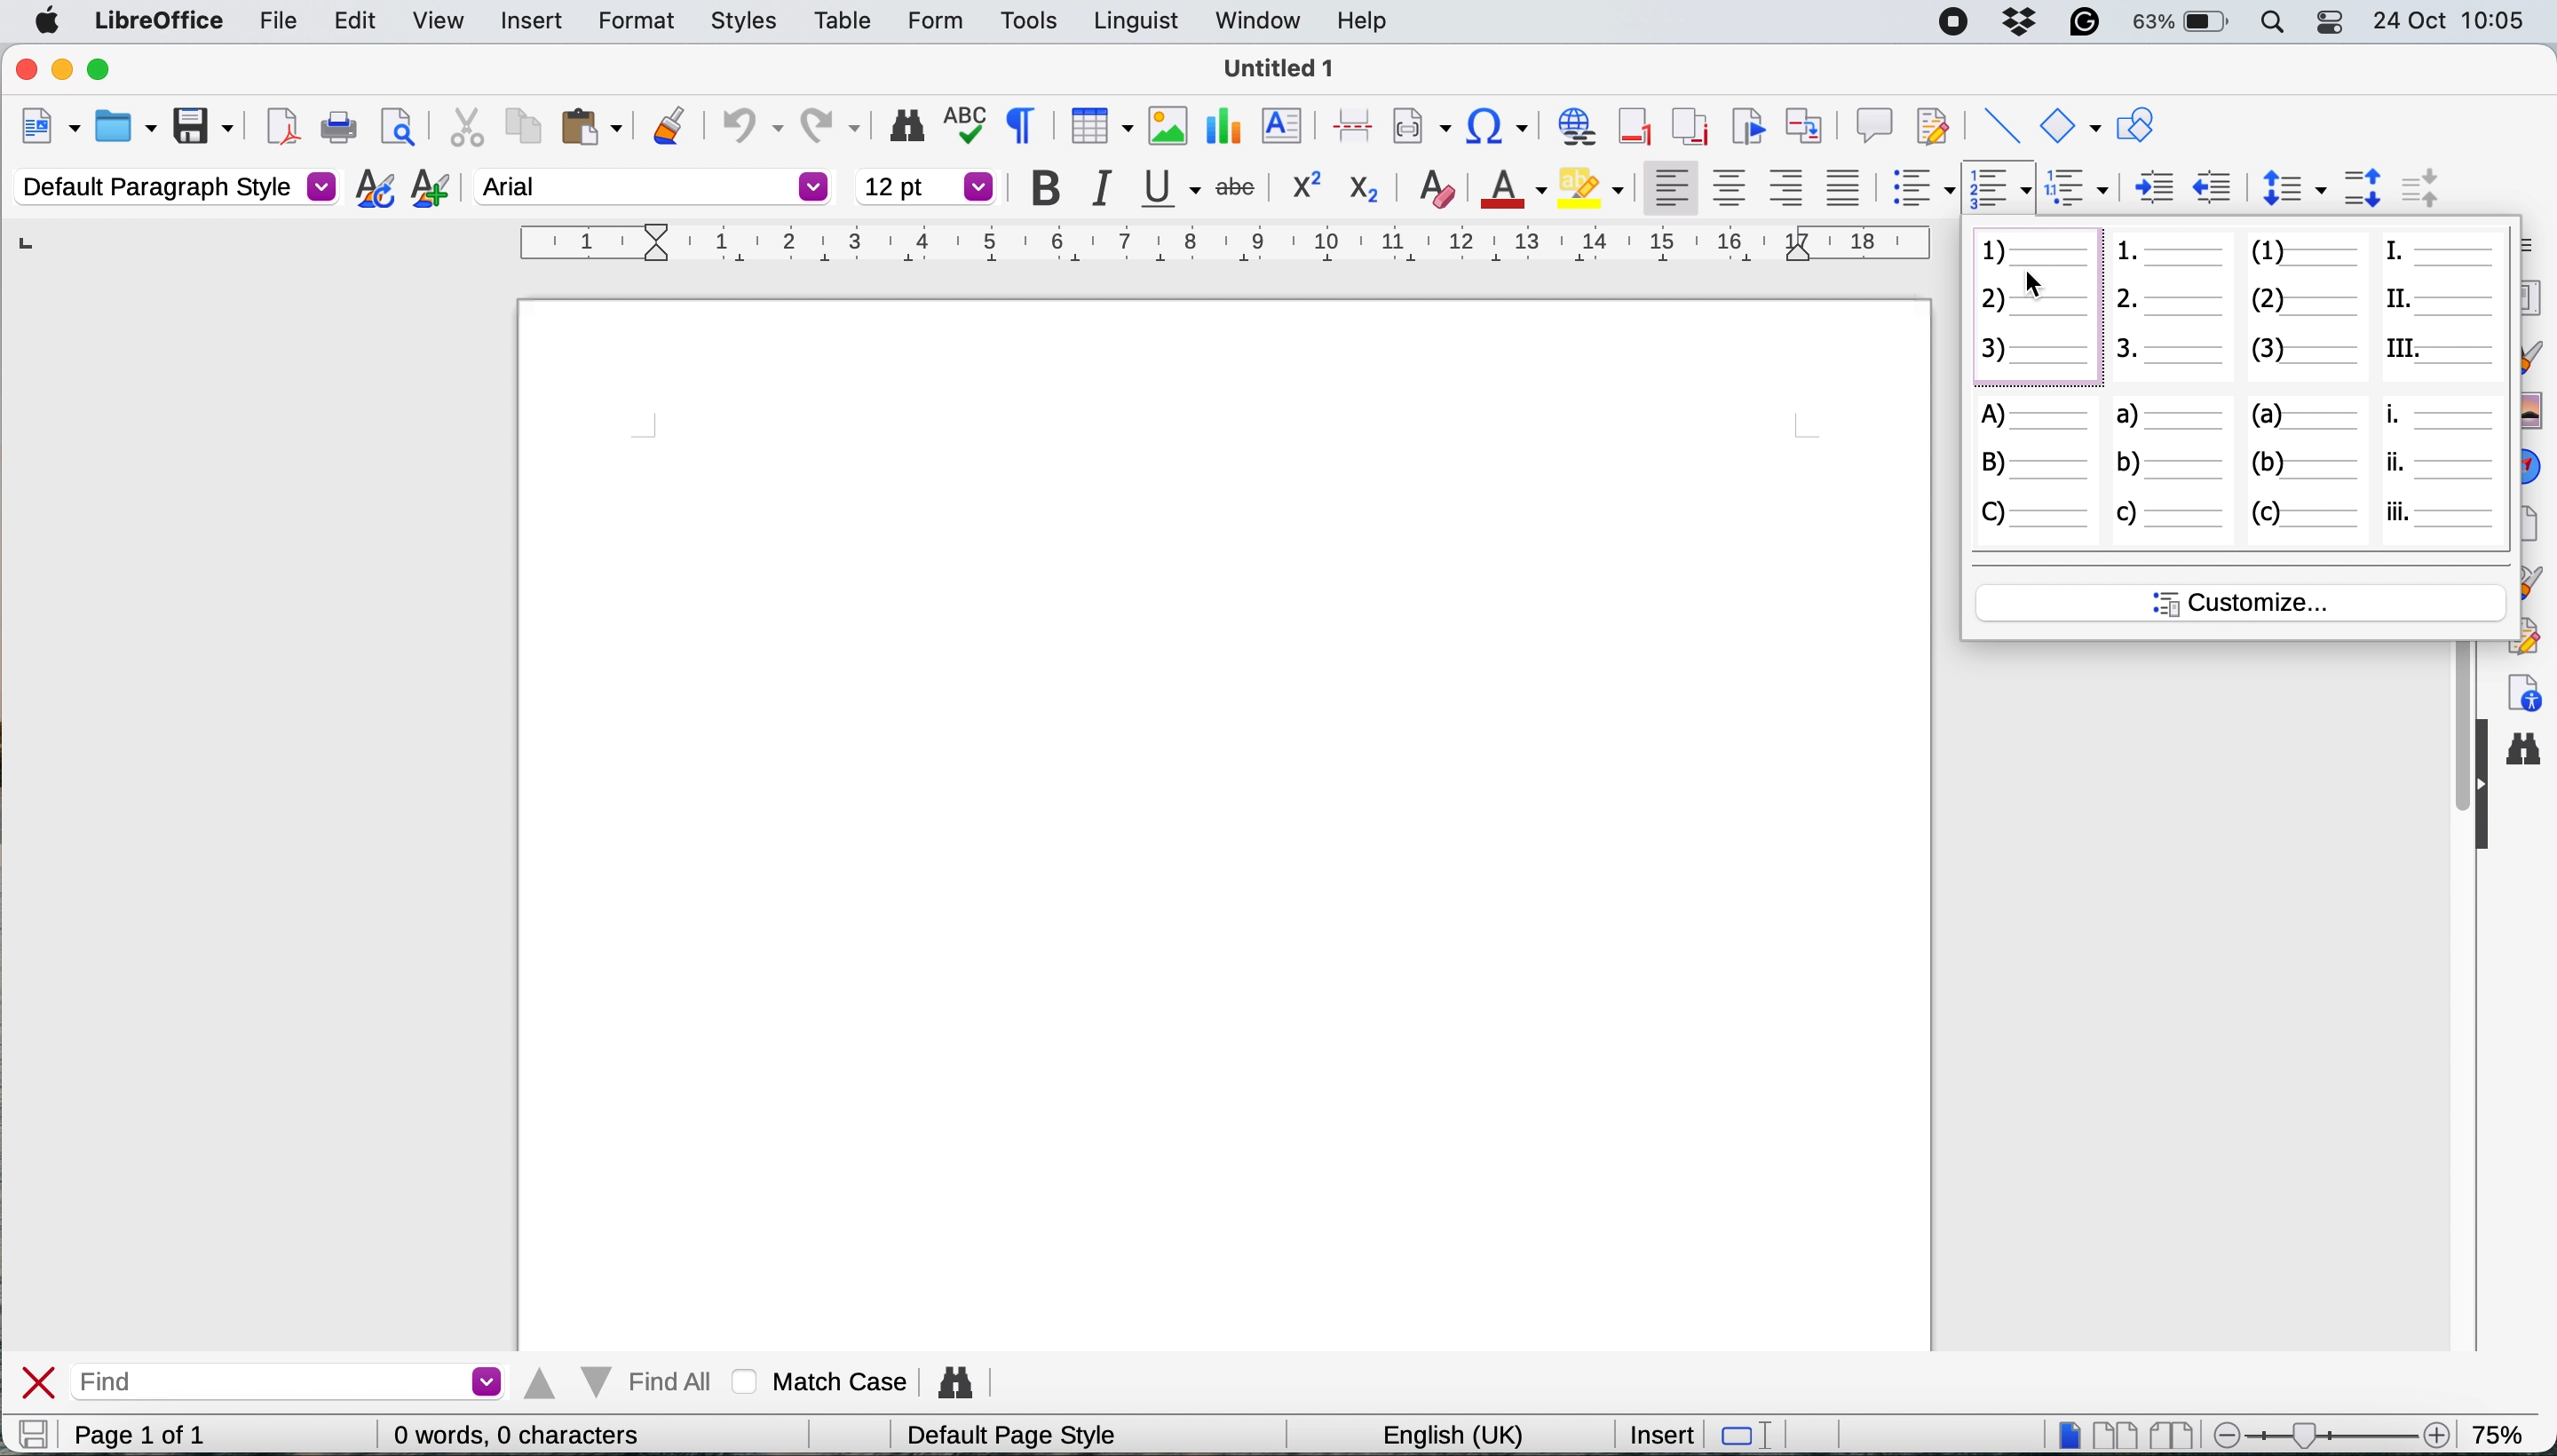  Describe the element at coordinates (2000, 190) in the screenshot. I see `toggle ordered list` at that location.